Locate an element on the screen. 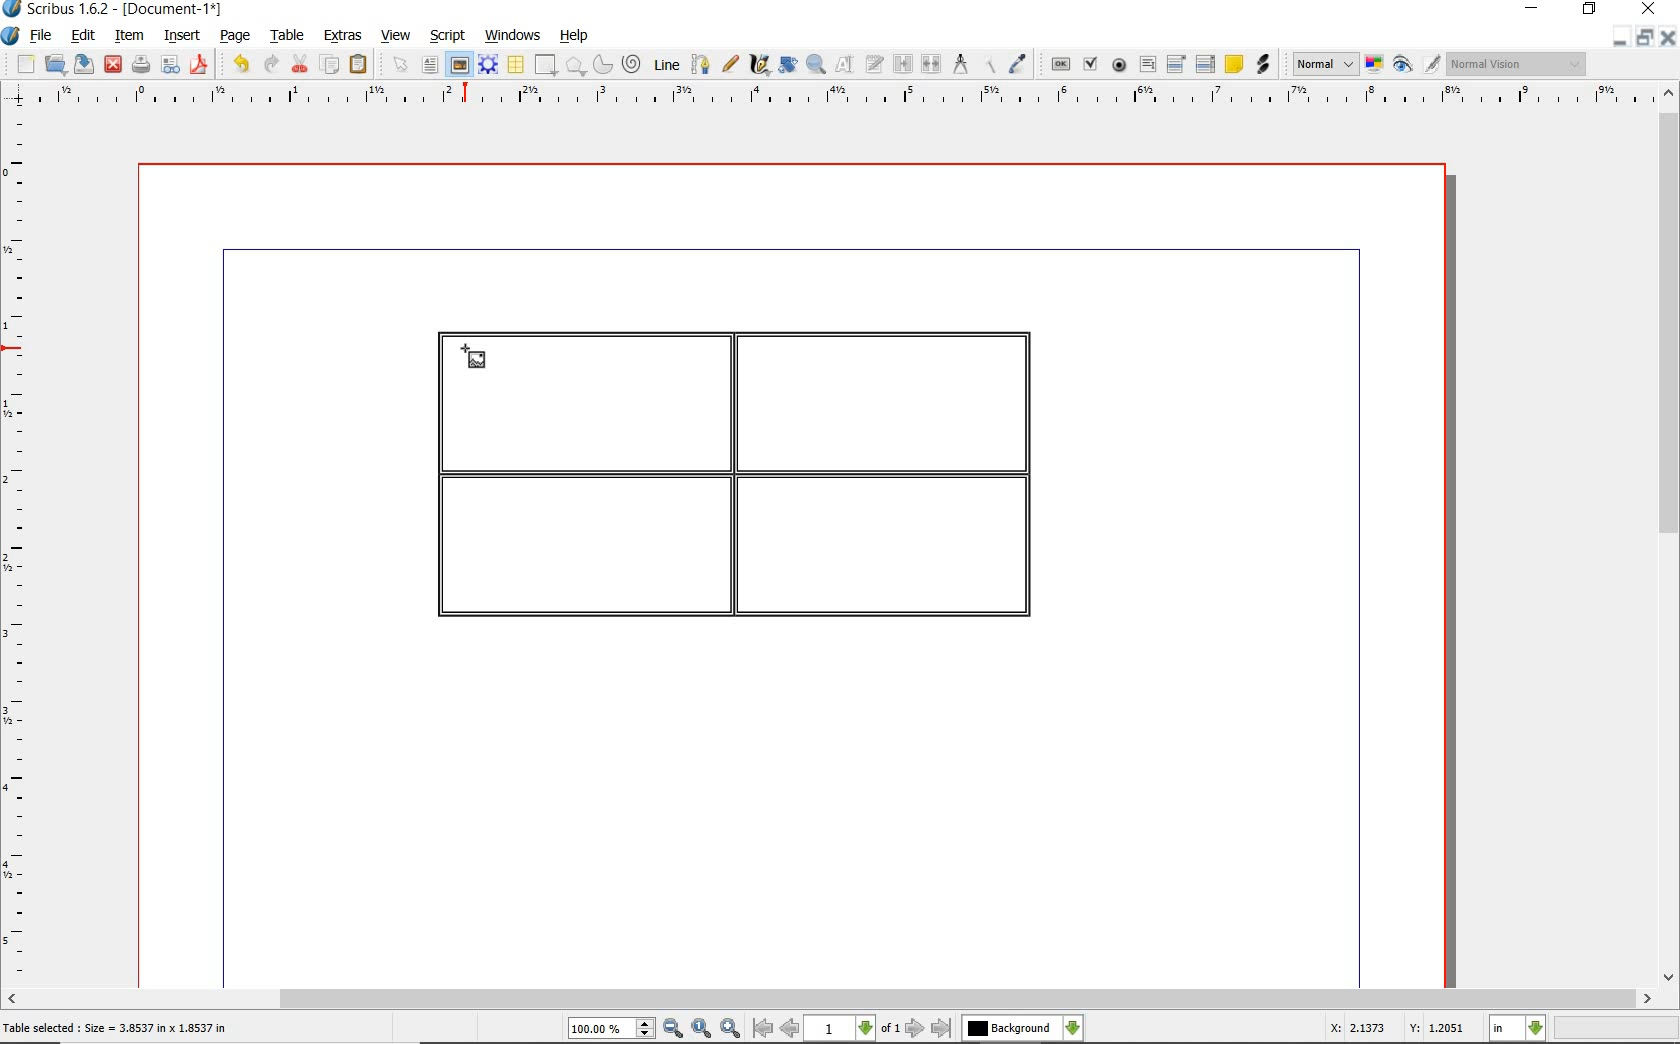 The width and height of the screenshot is (1680, 1044). save as pdf is located at coordinates (198, 64).